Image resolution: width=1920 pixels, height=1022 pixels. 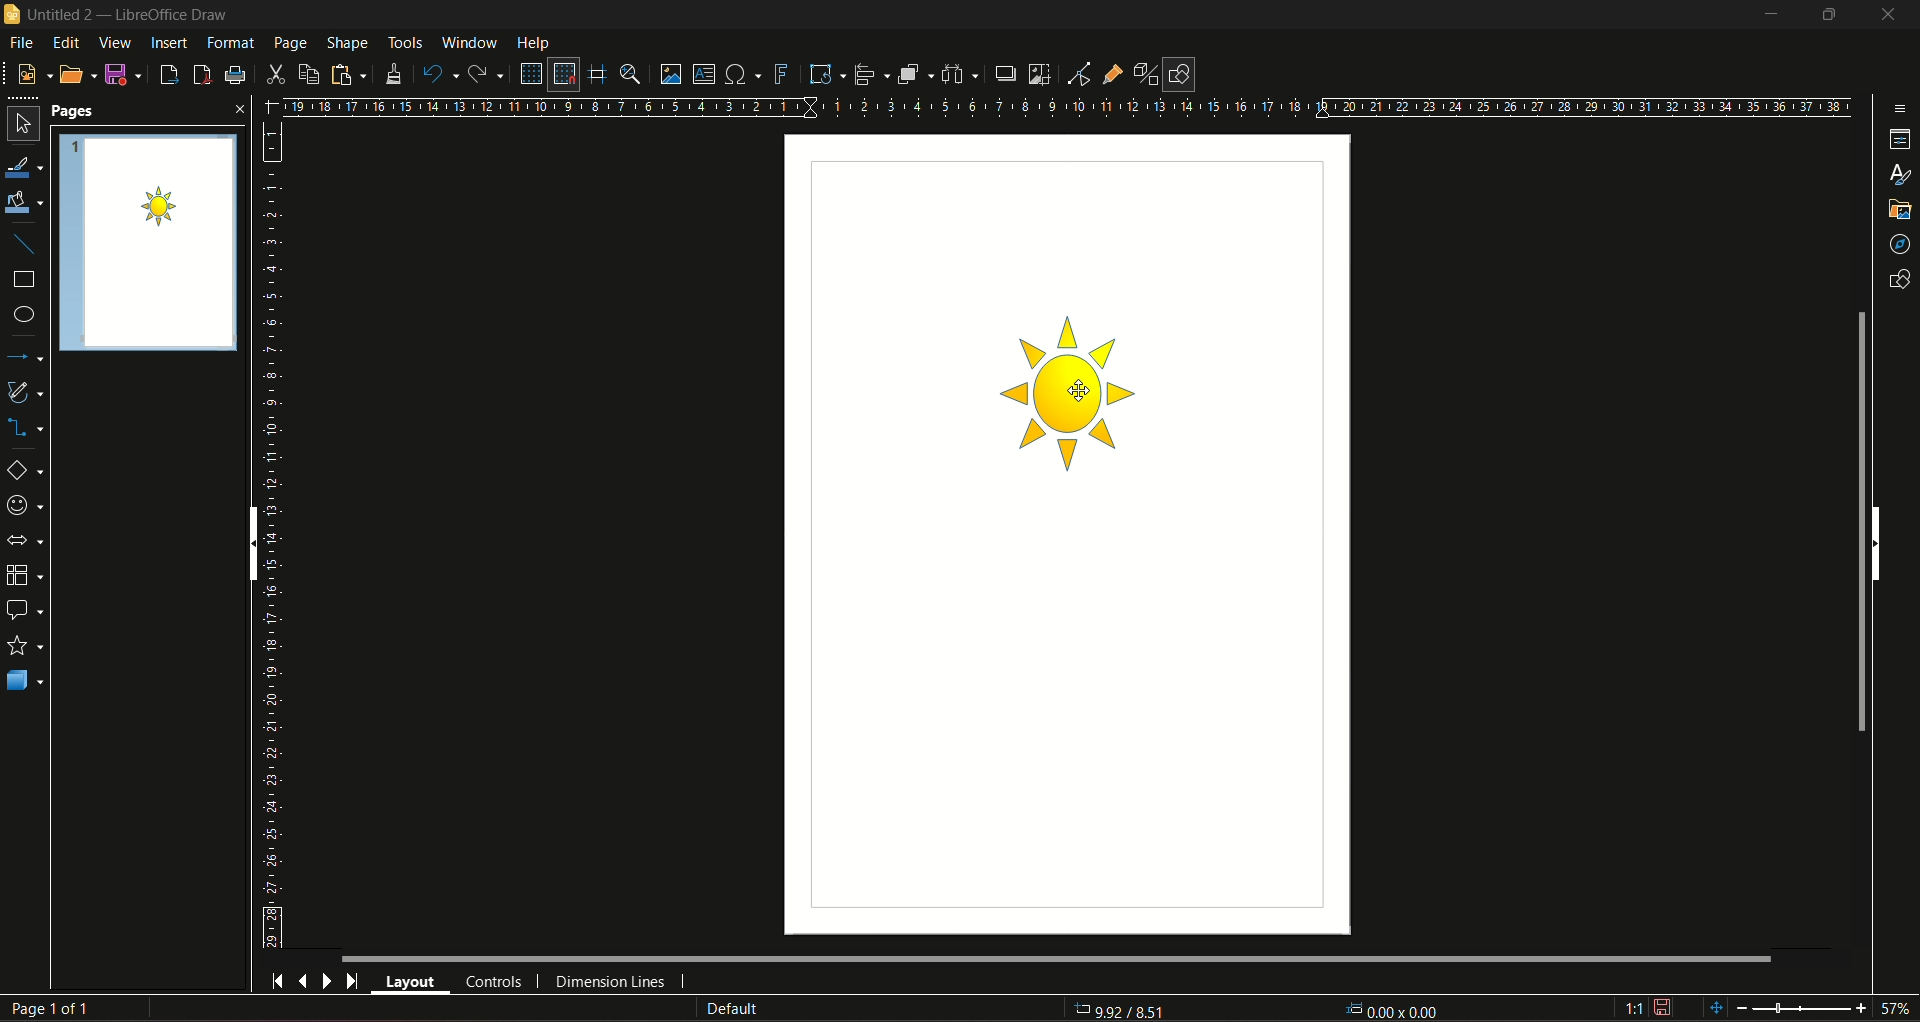 What do you see at coordinates (279, 982) in the screenshot?
I see `first` at bounding box center [279, 982].